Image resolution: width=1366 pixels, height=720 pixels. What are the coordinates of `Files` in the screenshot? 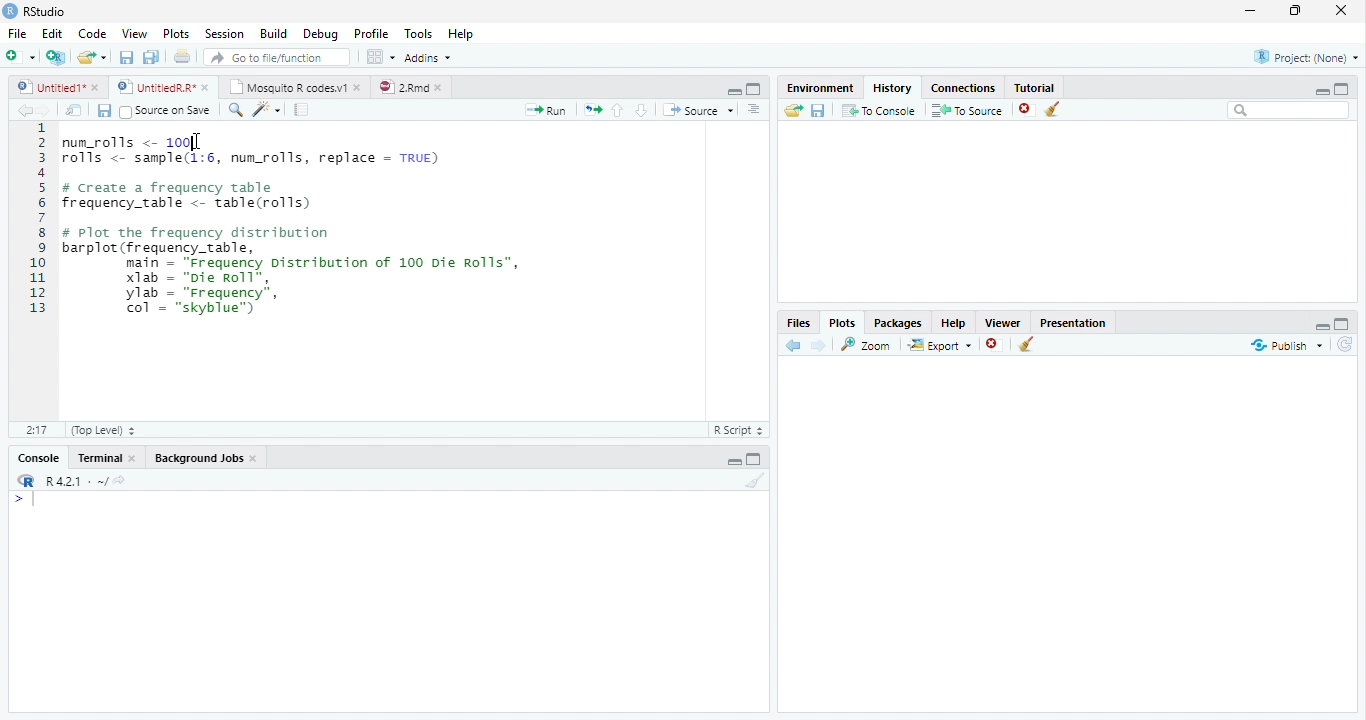 It's located at (798, 321).